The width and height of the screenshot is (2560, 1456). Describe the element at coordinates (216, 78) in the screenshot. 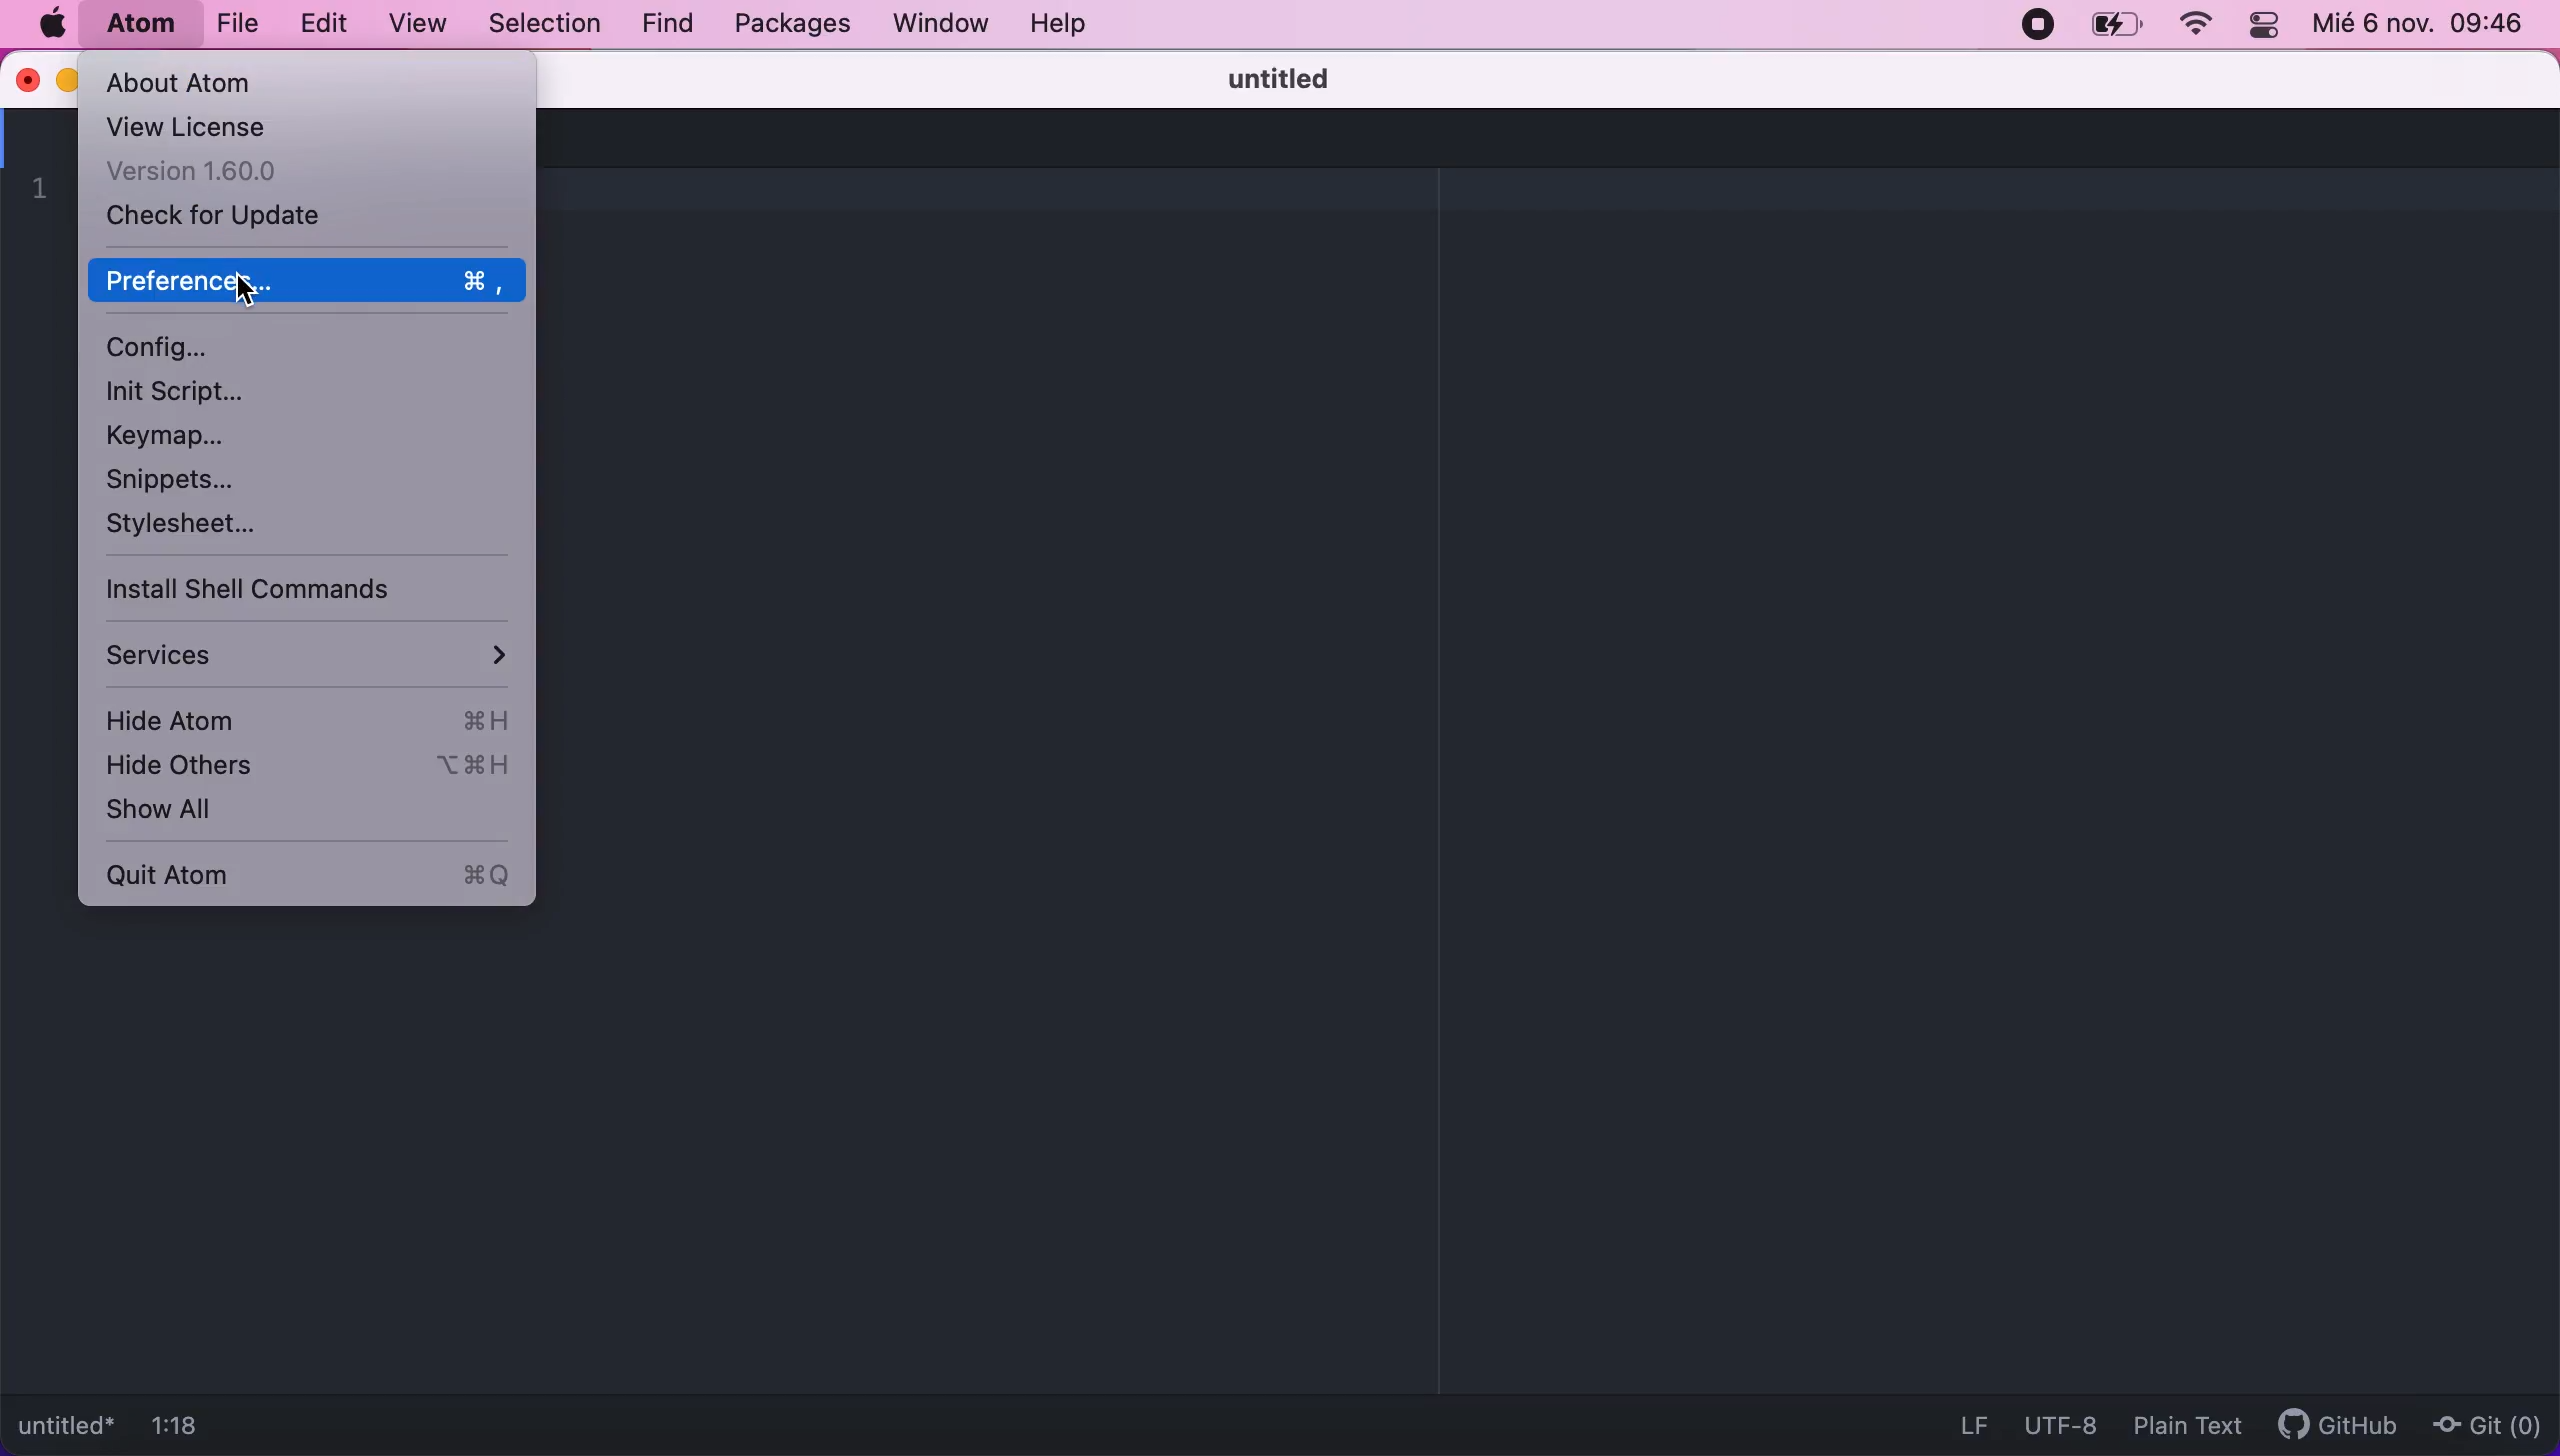

I see `about atom` at that location.